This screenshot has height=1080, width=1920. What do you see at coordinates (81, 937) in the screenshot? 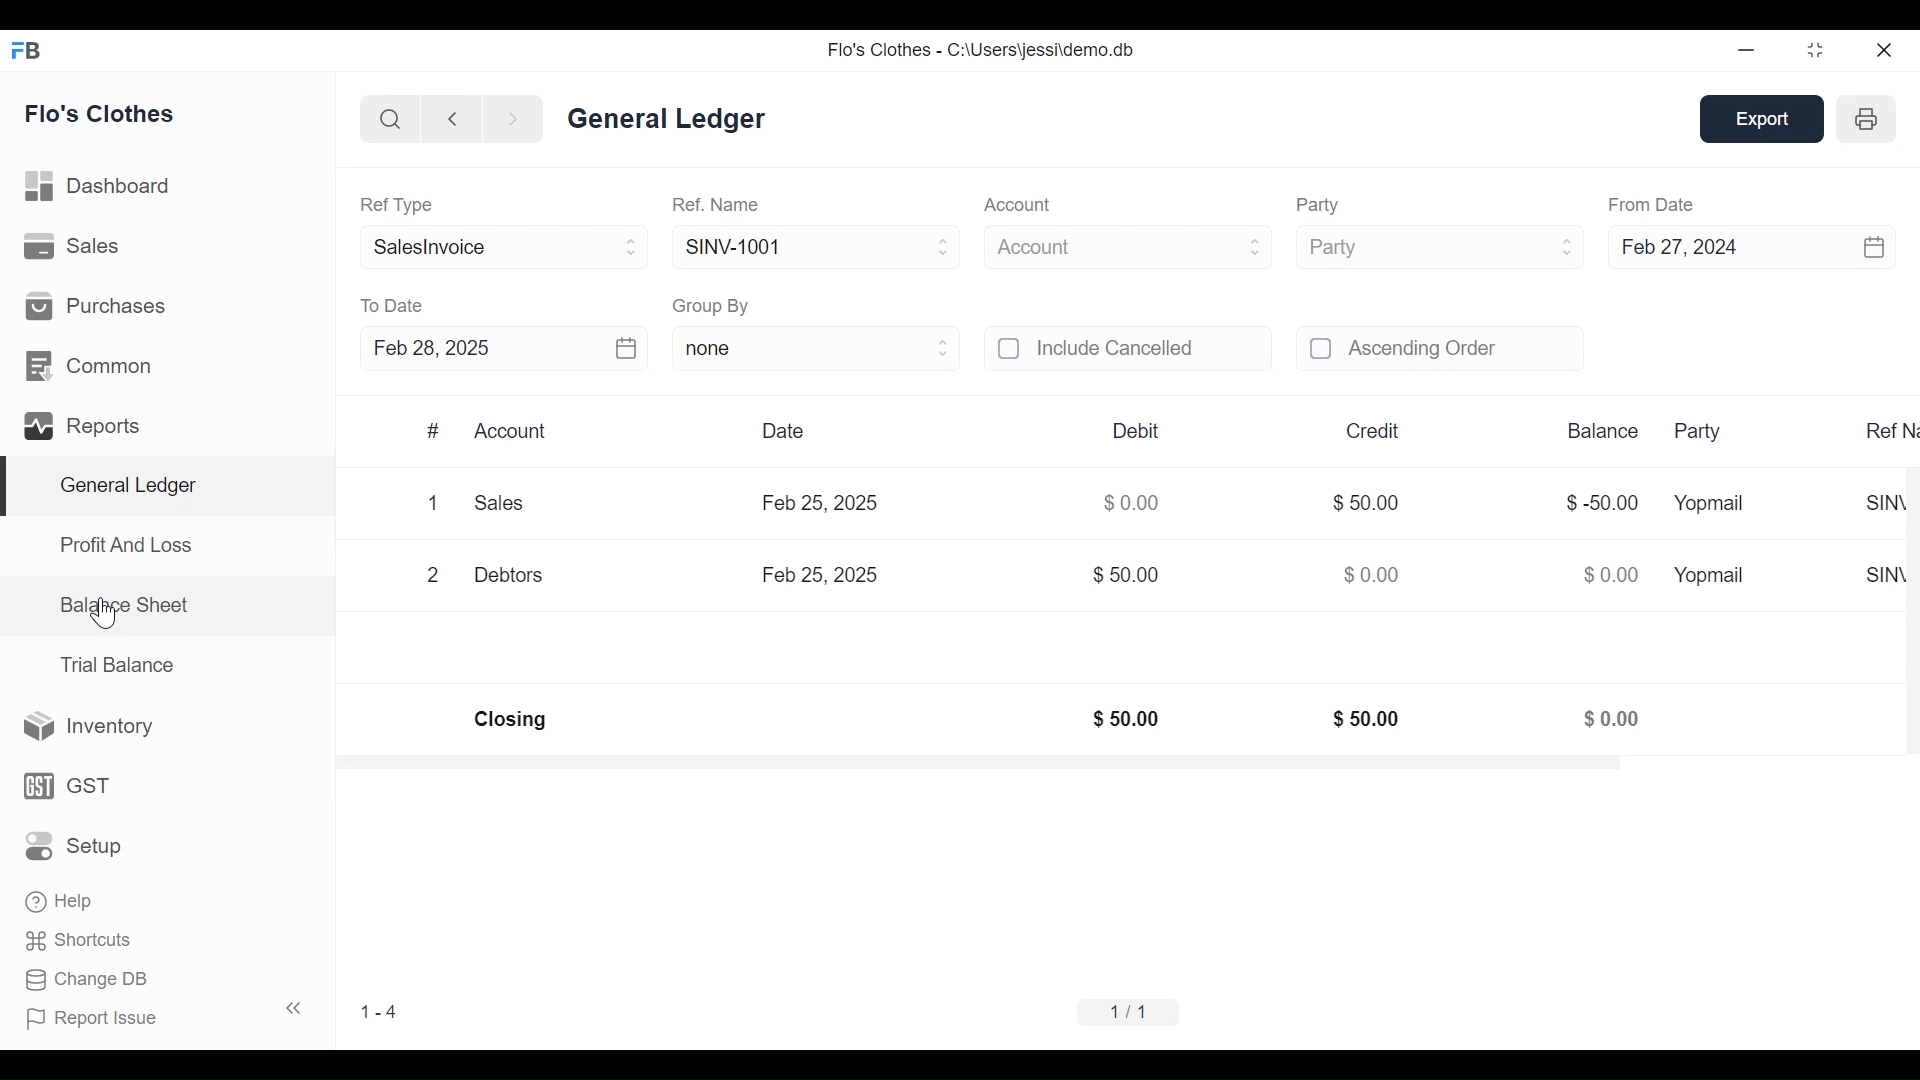
I see `Shortcuts` at bounding box center [81, 937].